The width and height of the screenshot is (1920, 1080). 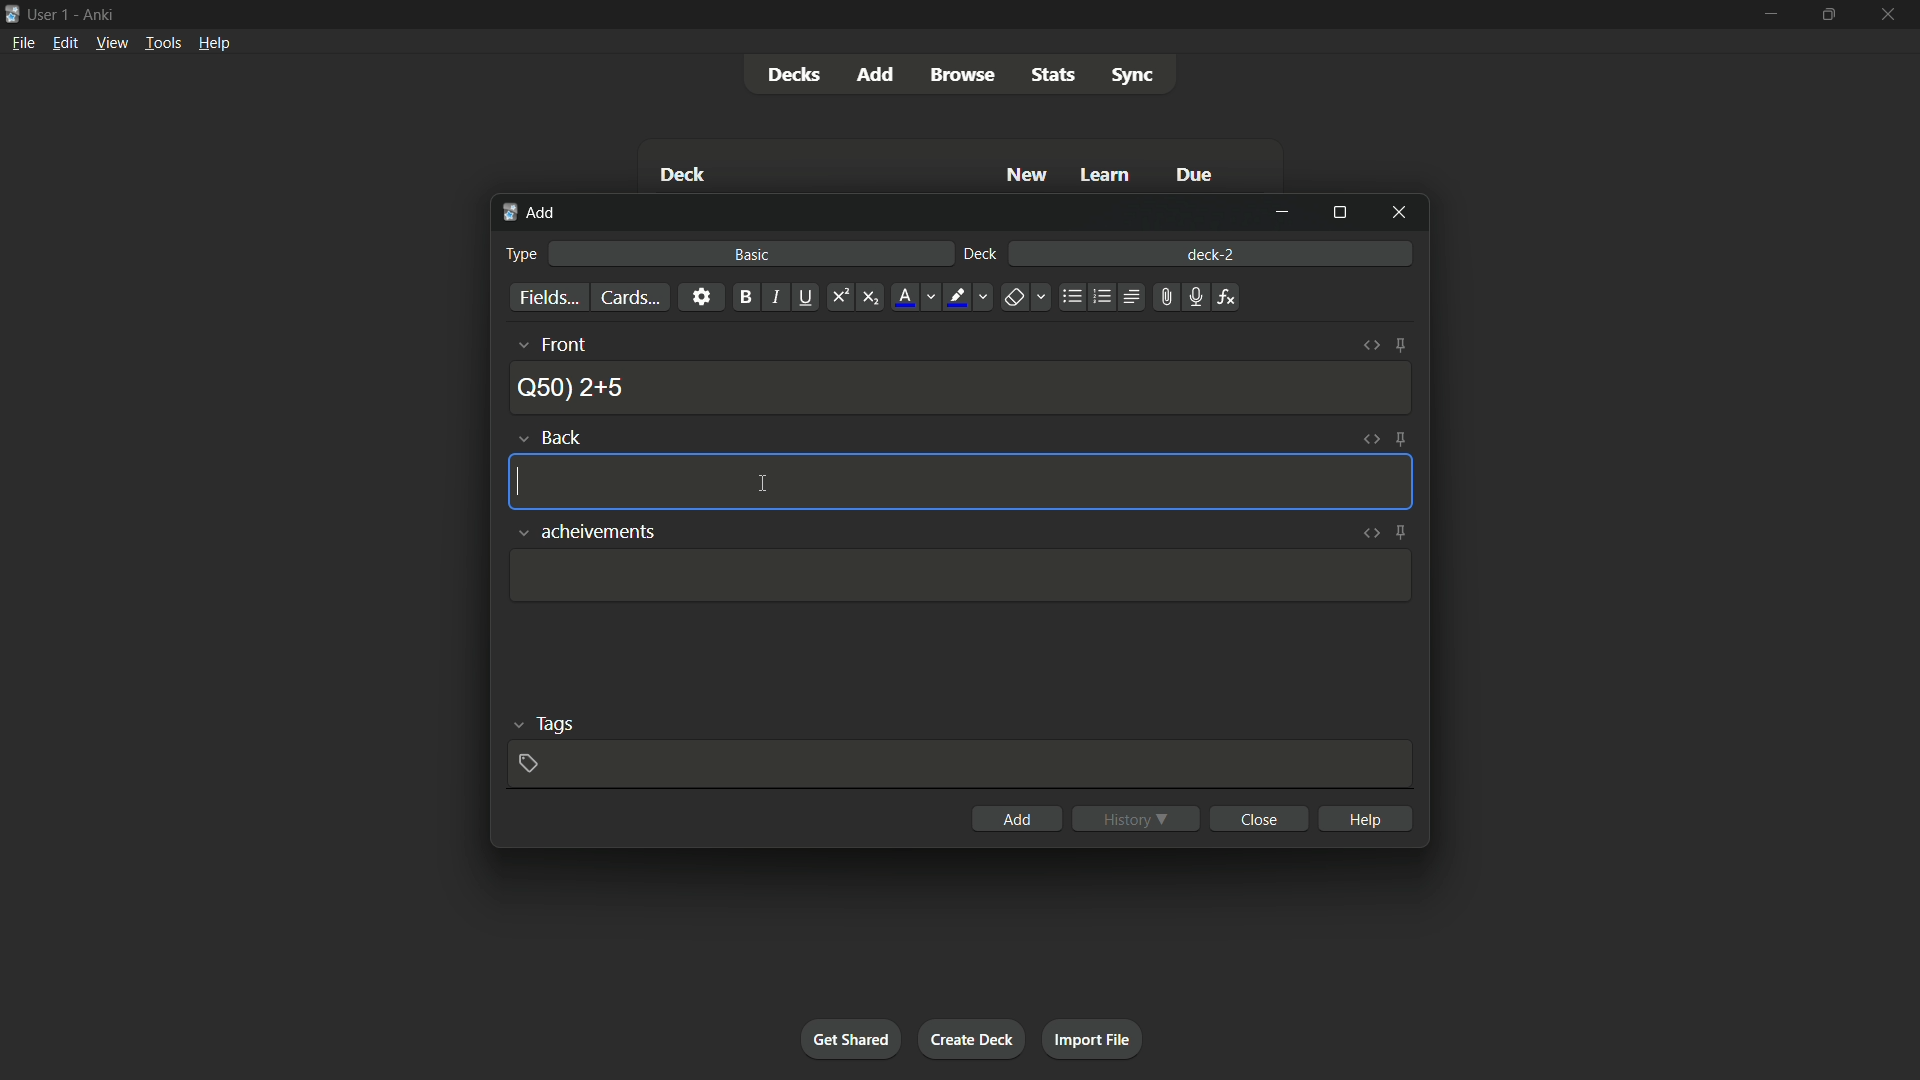 I want to click on maximize, so click(x=1828, y=15).